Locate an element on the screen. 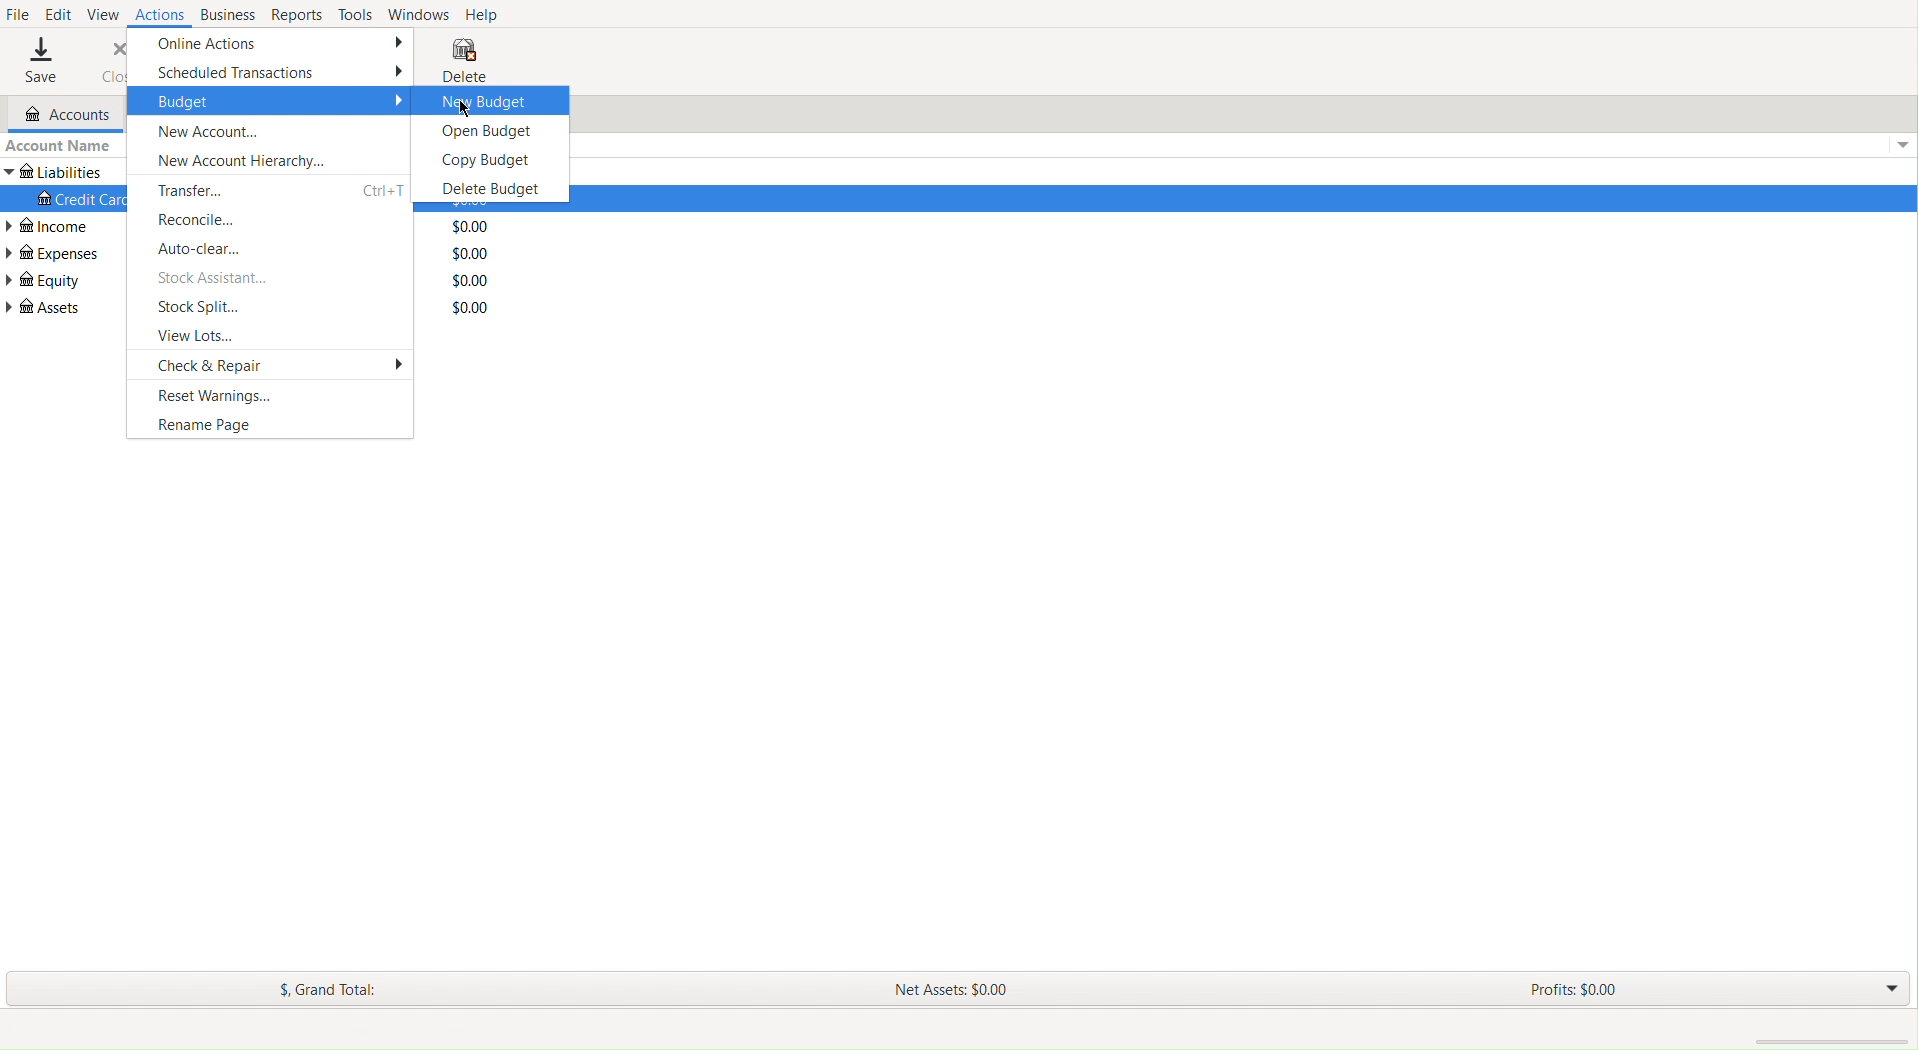 This screenshot has width=1918, height=1050. Tools is located at coordinates (357, 14).